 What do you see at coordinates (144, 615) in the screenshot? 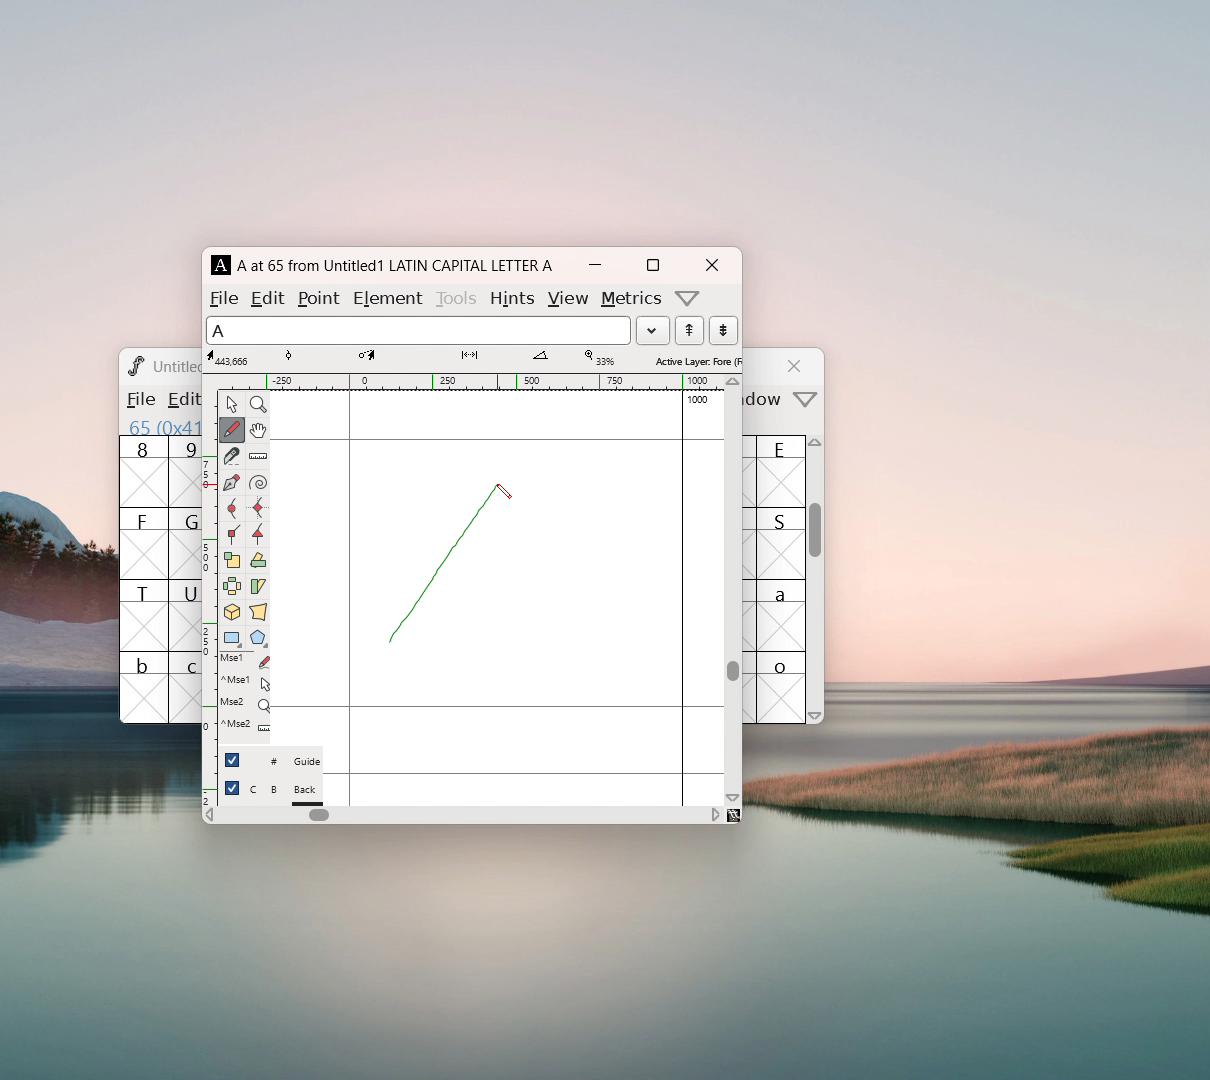
I see `T` at bounding box center [144, 615].